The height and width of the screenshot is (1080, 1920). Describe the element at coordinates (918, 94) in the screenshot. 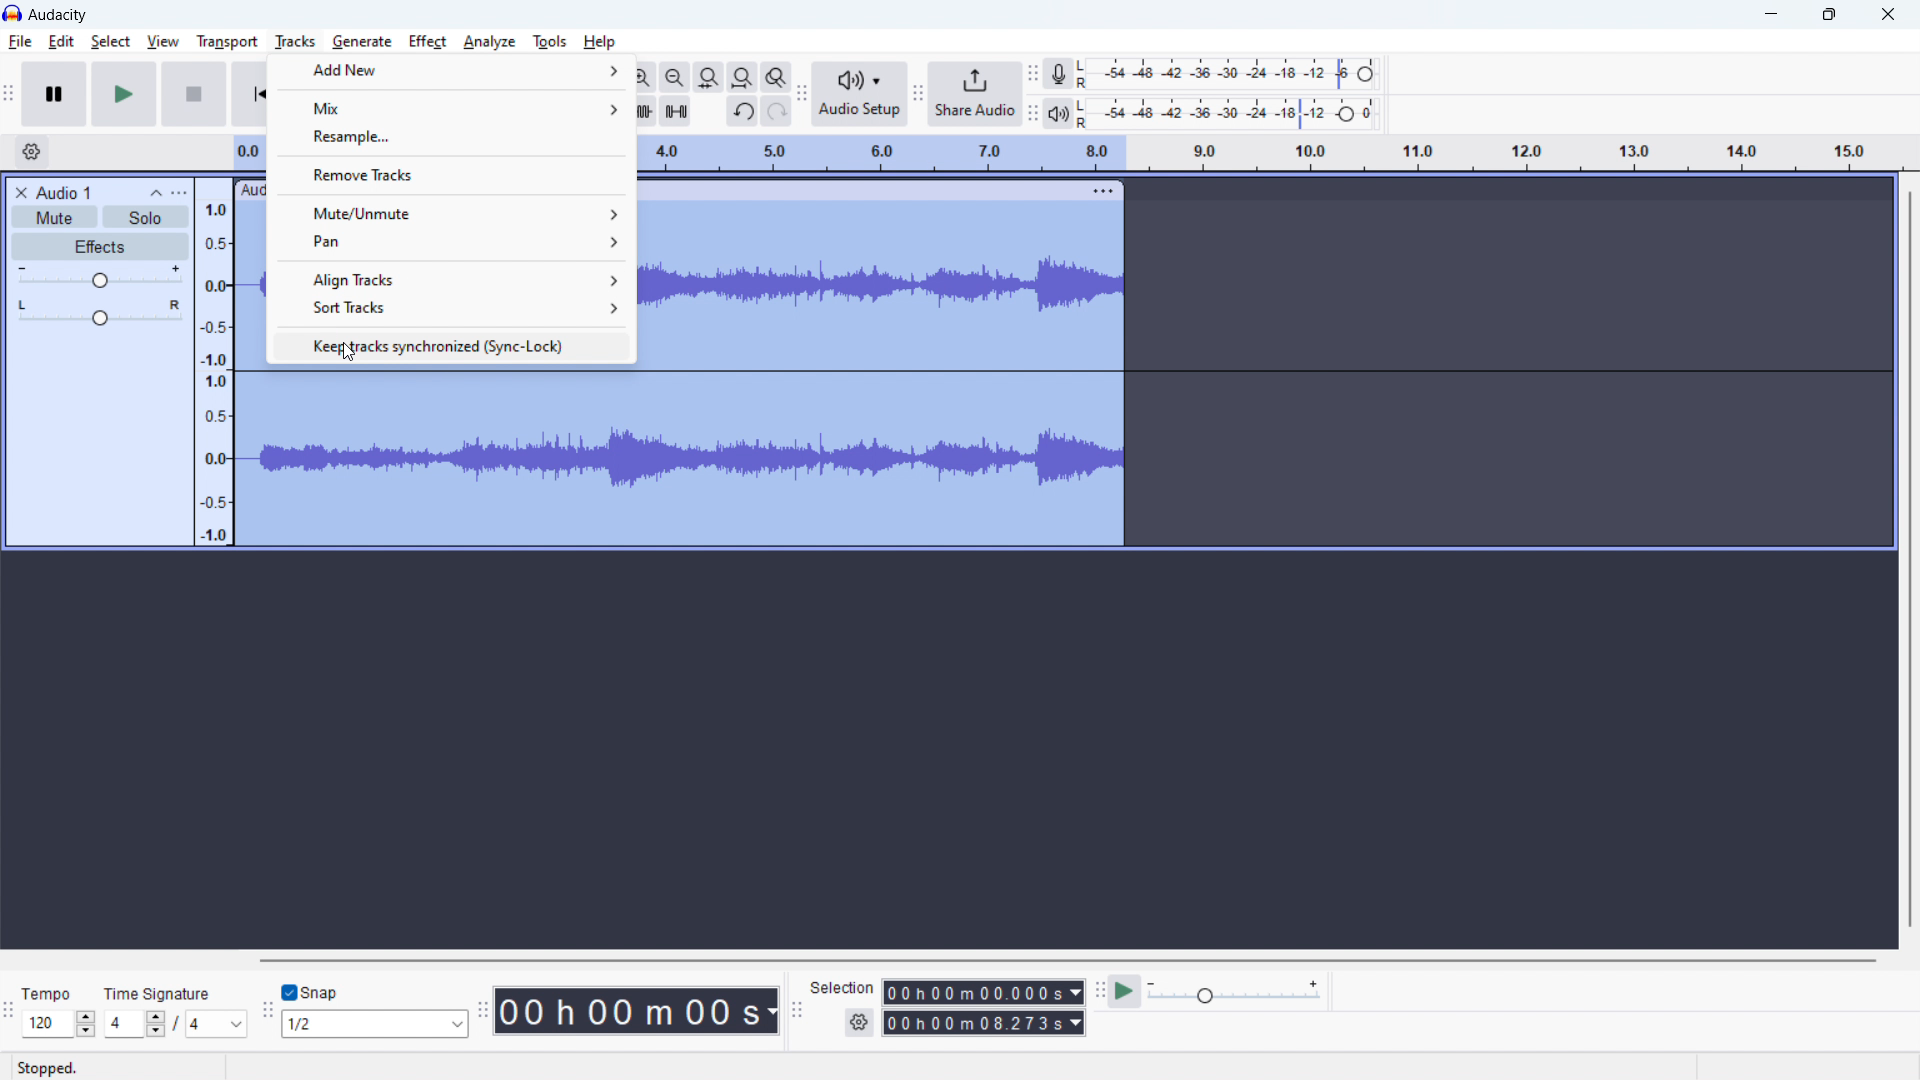

I see `share audio toolbar` at that location.